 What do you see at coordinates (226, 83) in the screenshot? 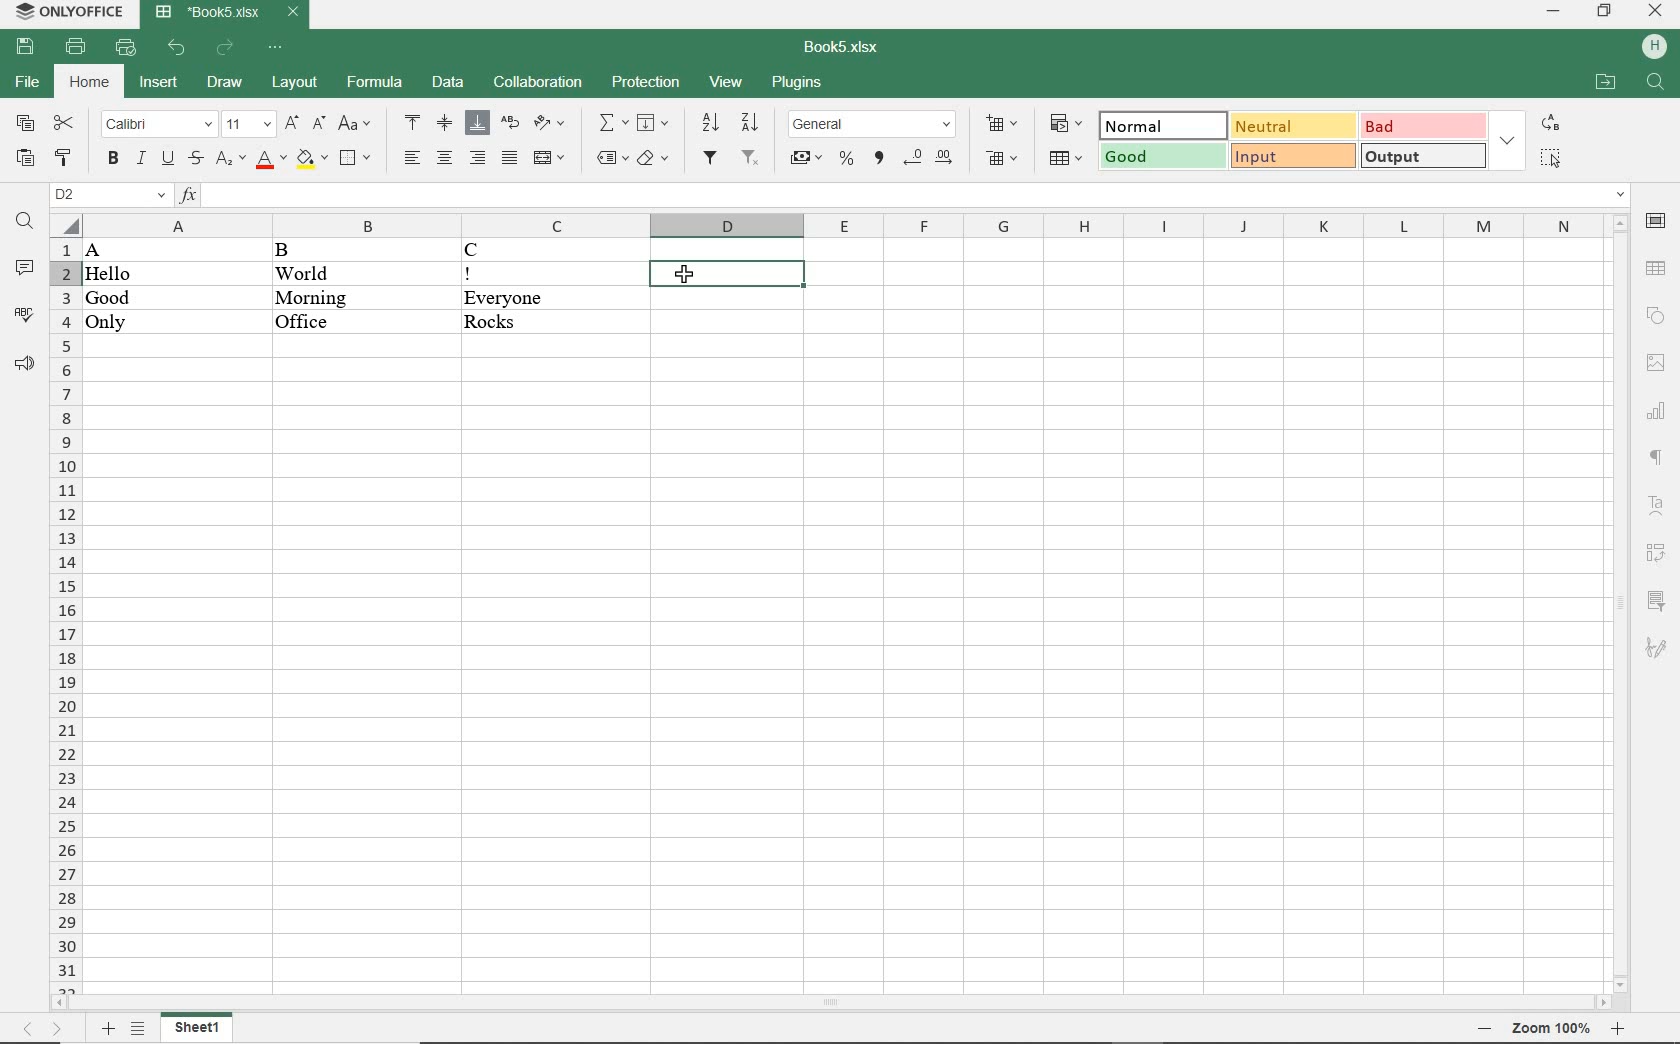
I see `DRAW` at bounding box center [226, 83].